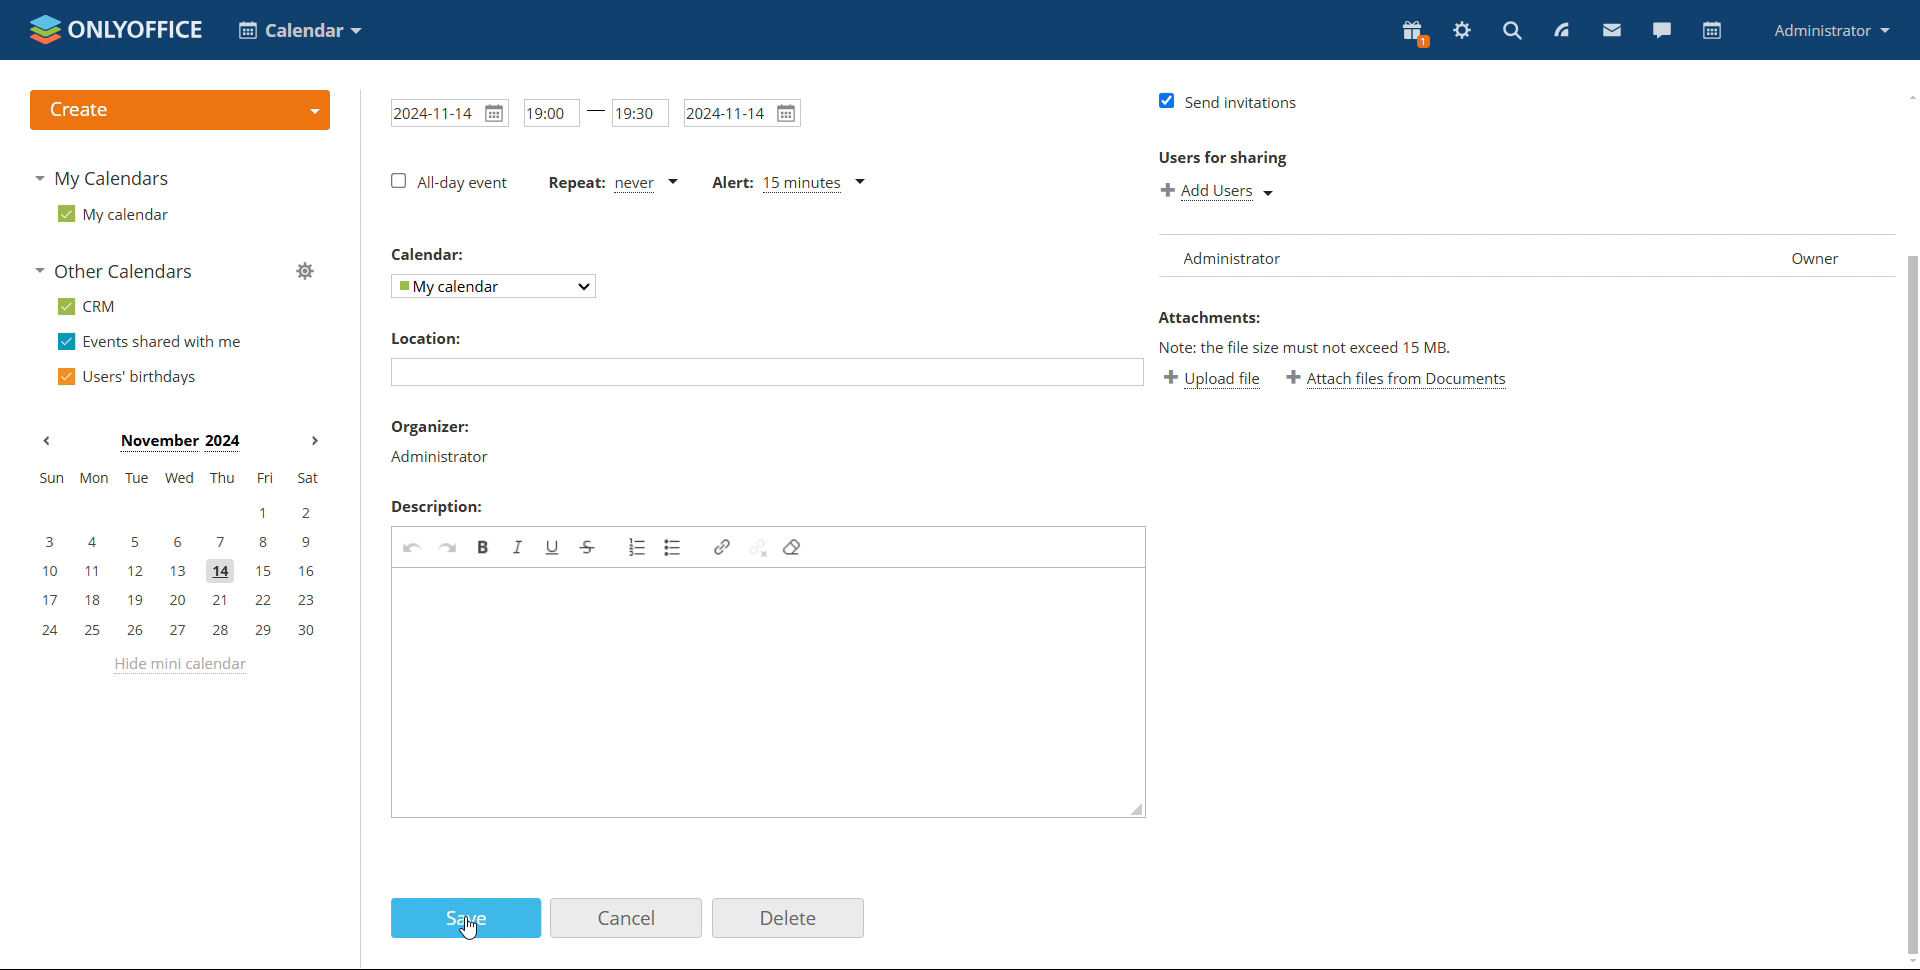 The height and width of the screenshot is (970, 1920). I want to click on insert/remove numbered list, so click(636, 546).